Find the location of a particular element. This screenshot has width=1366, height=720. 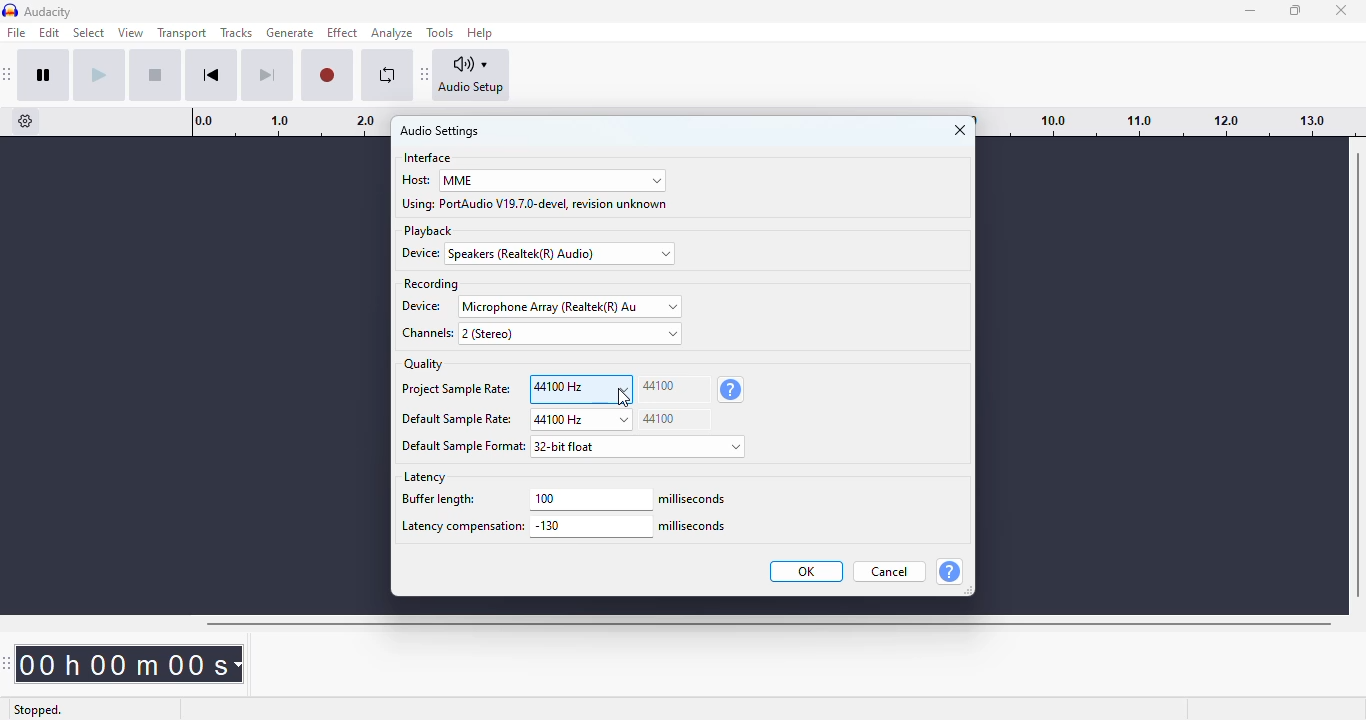

audio settings is located at coordinates (440, 131).